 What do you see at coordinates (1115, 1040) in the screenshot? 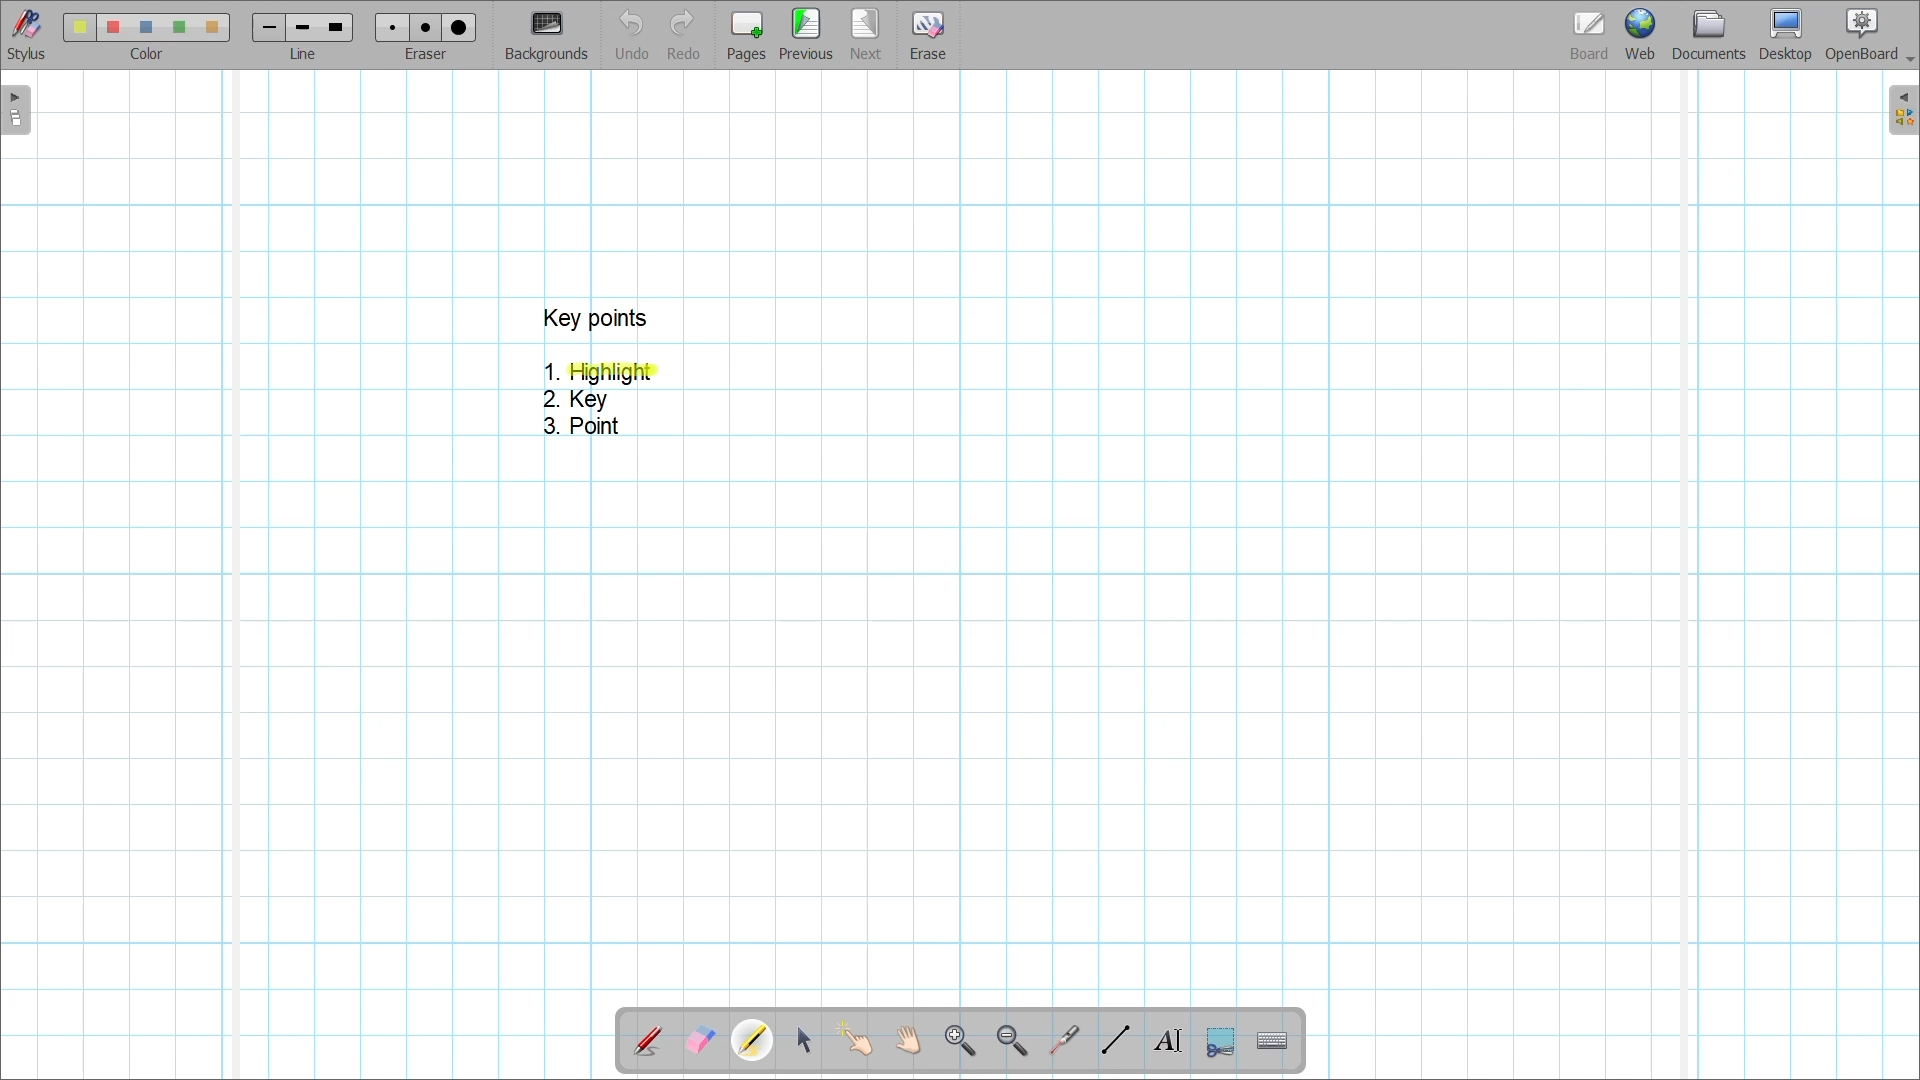
I see `Draw lines` at bounding box center [1115, 1040].